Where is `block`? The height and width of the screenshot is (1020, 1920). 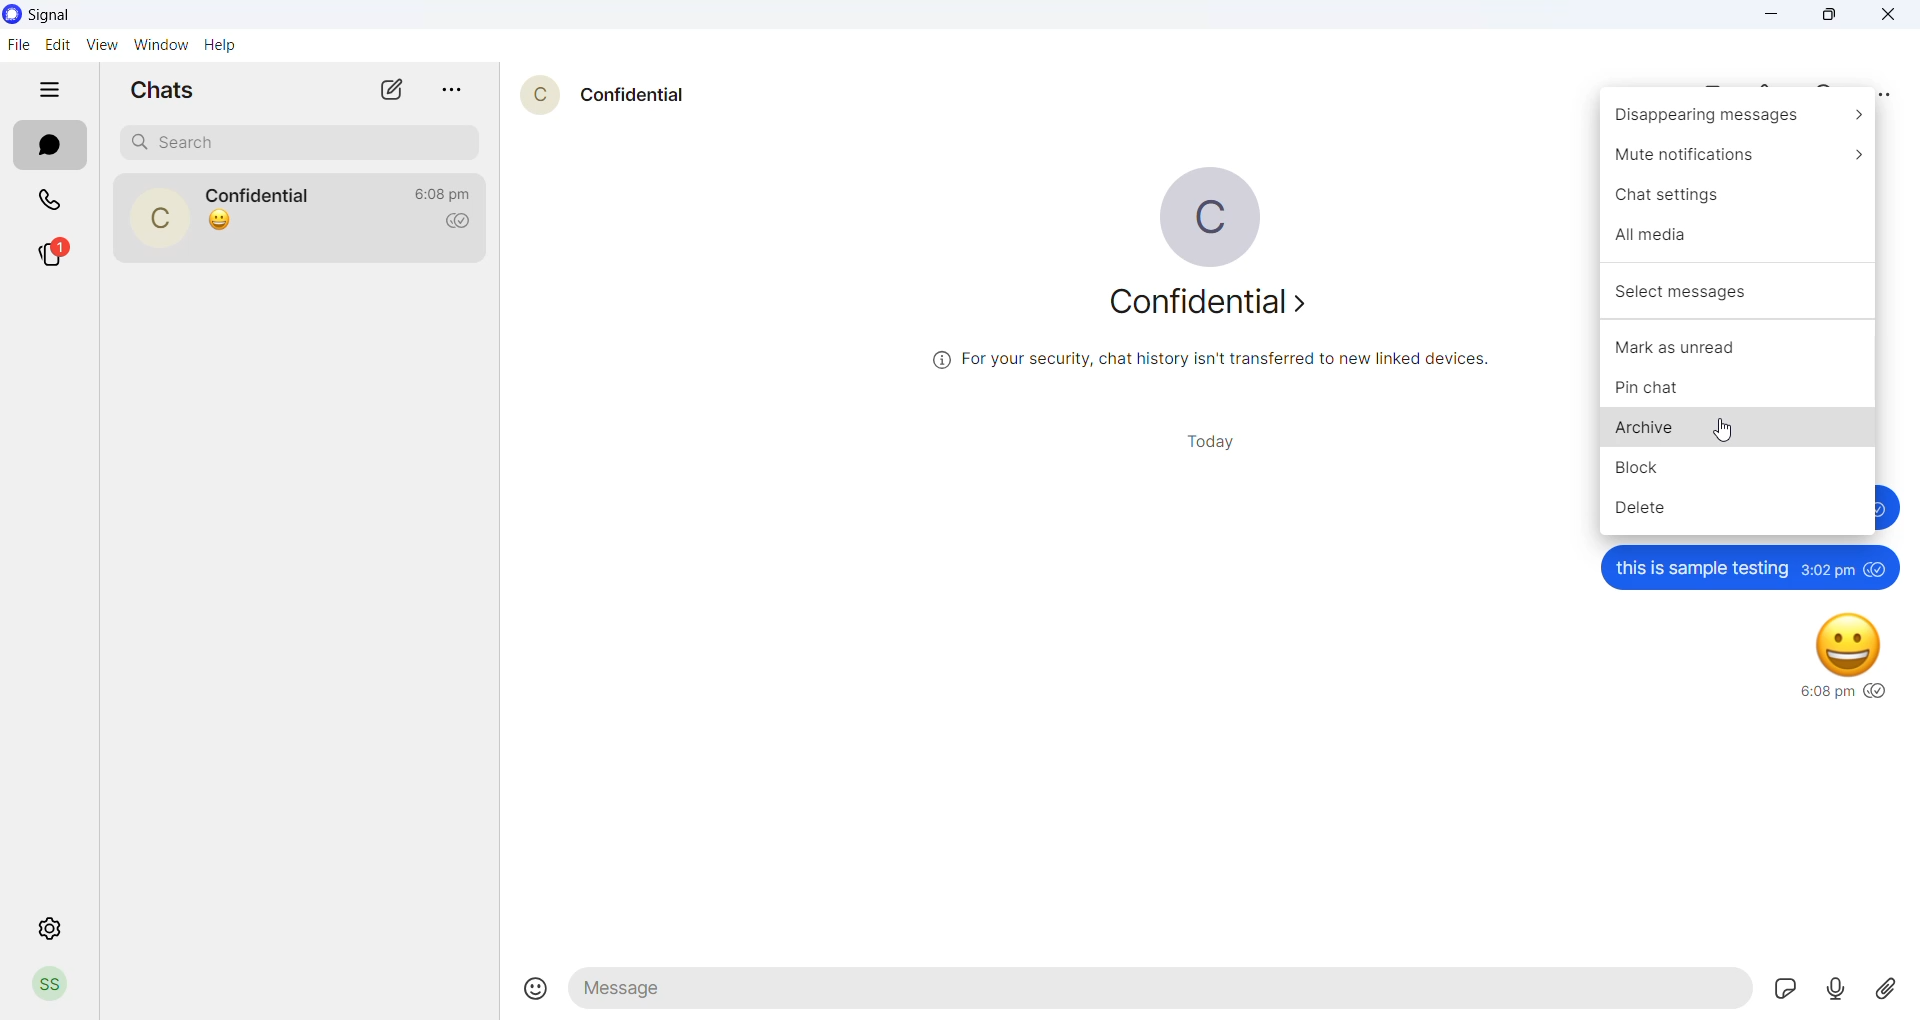
block is located at coordinates (1737, 468).